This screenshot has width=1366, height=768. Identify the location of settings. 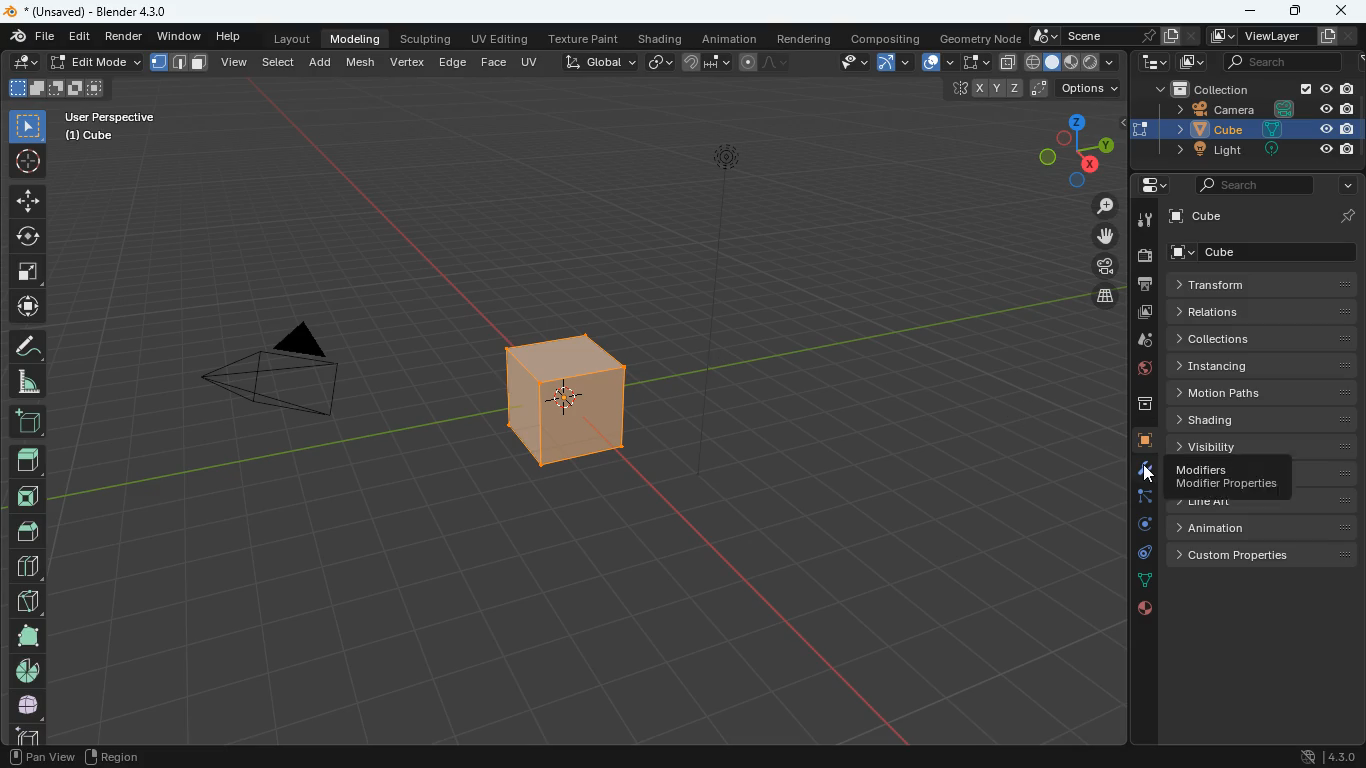
(1147, 184).